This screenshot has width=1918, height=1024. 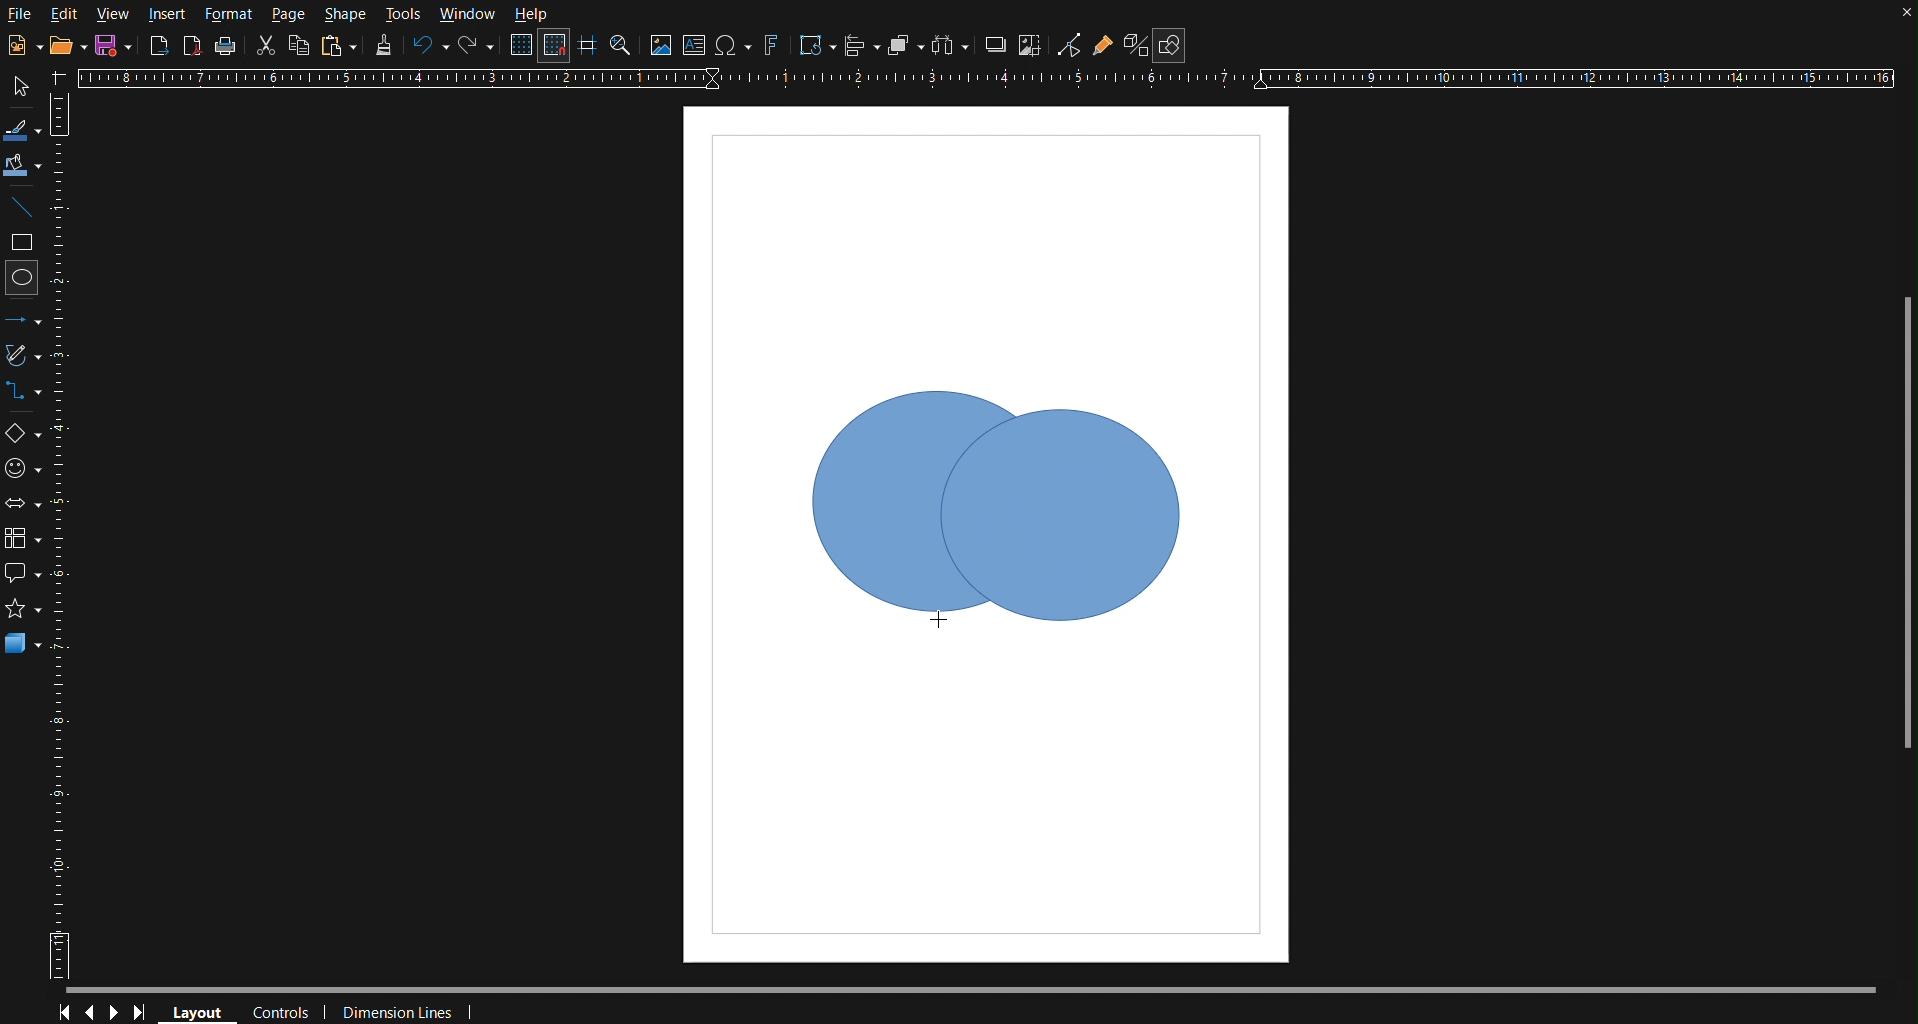 I want to click on Distribute objects, so click(x=956, y=47).